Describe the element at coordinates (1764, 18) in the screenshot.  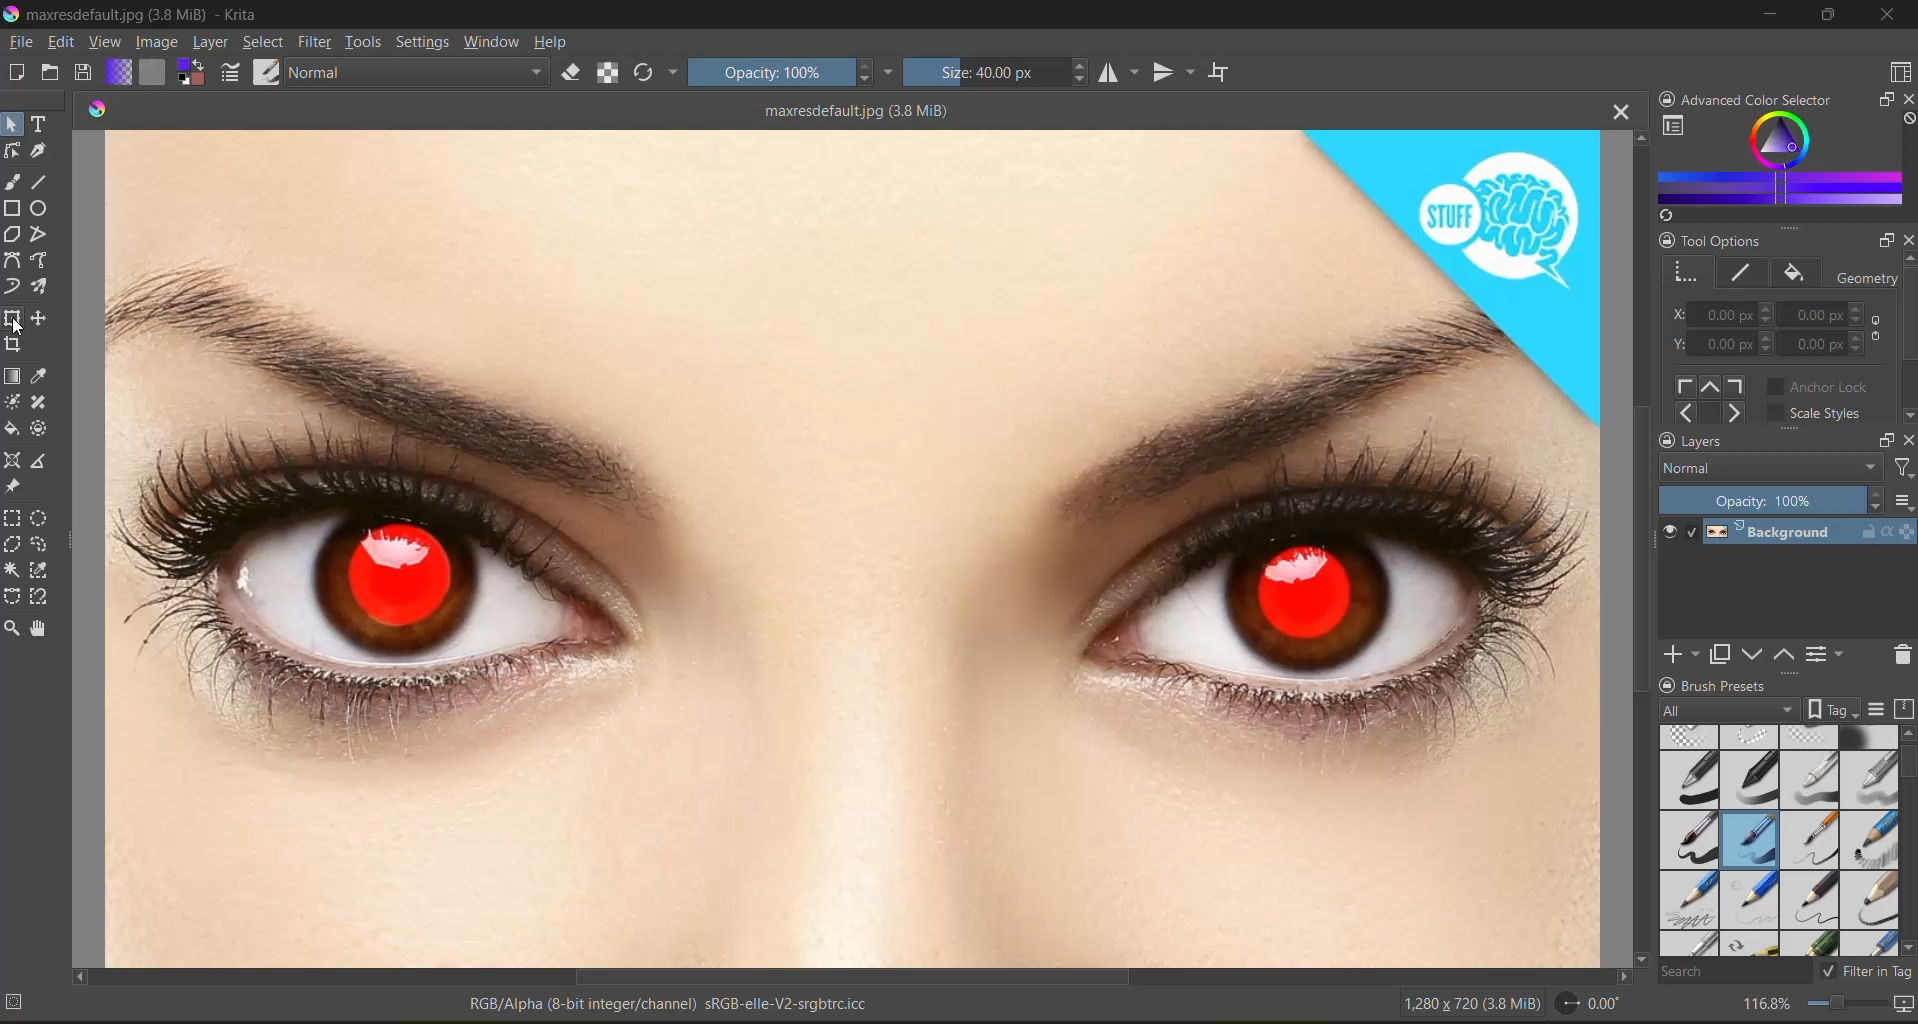
I see `minimize` at that location.